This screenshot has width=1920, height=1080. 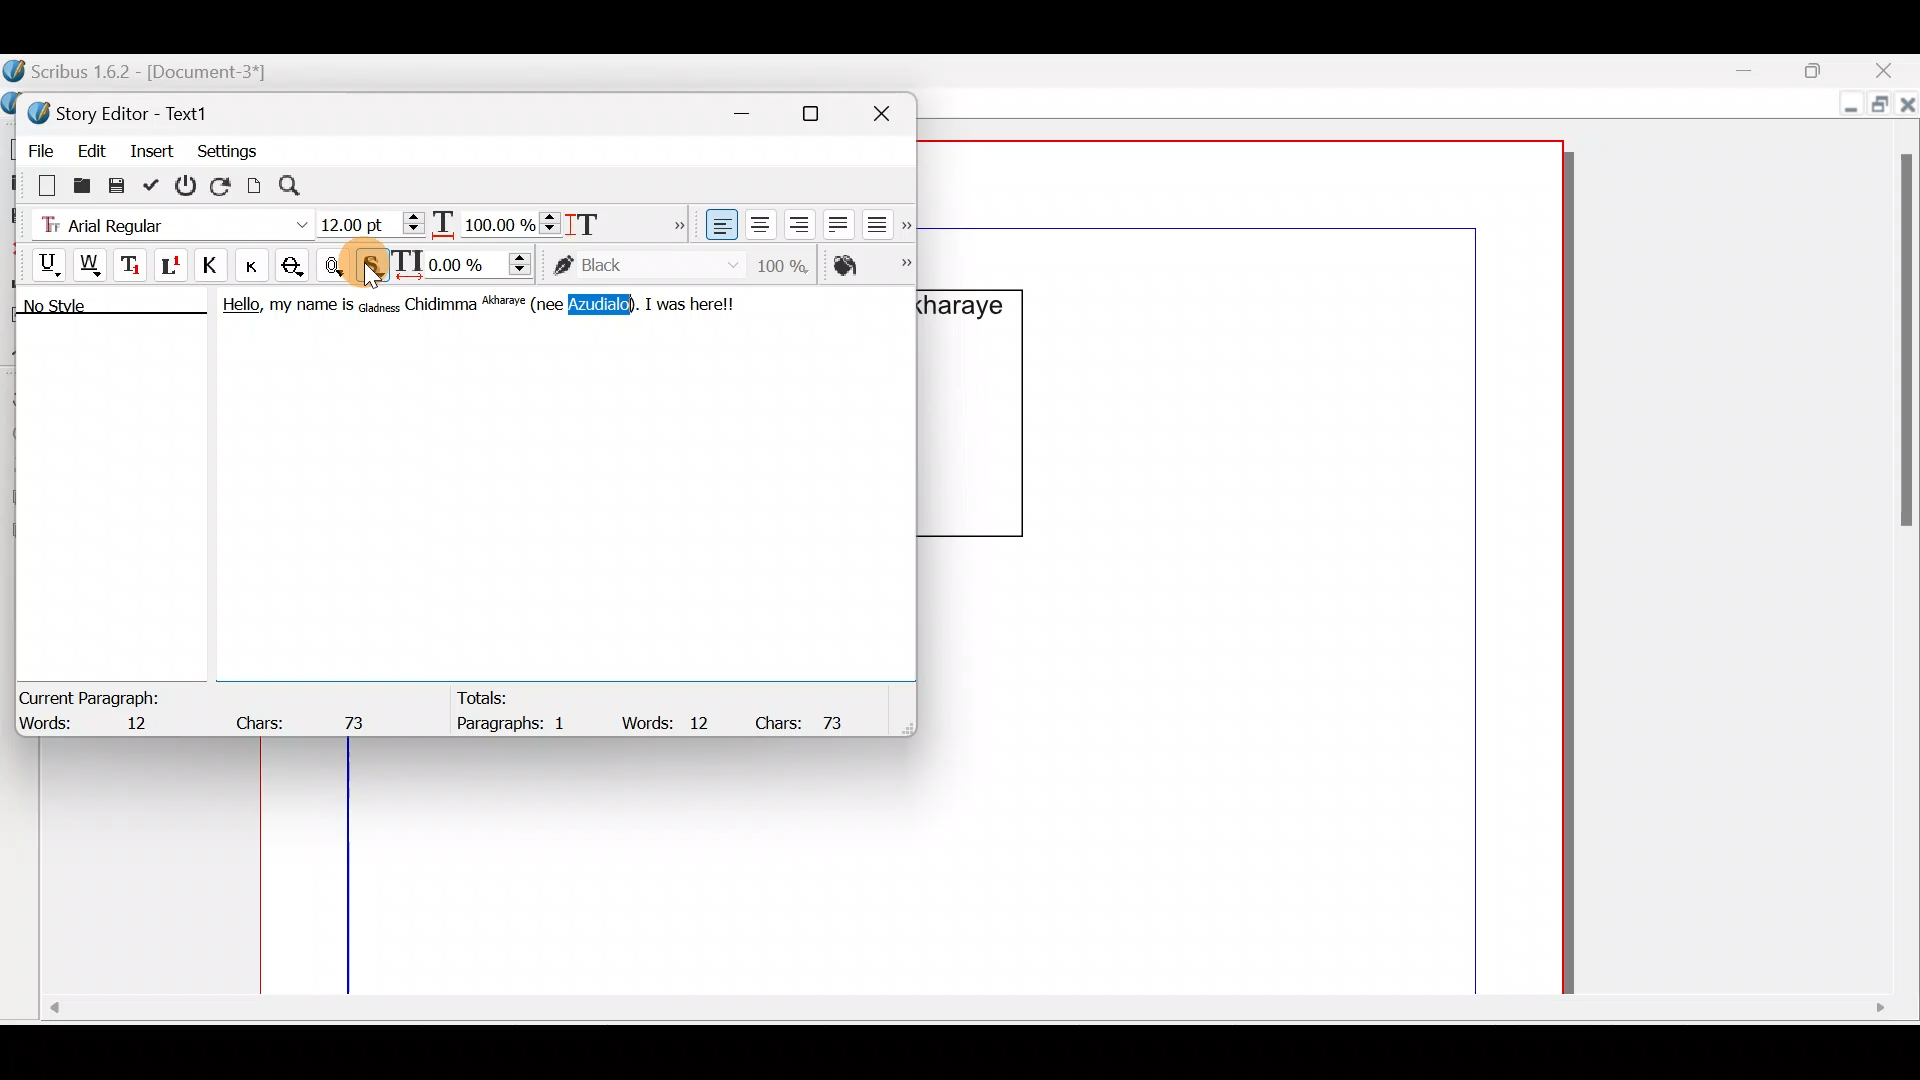 What do you see at coordinates (694, 302) in the screenshot?
I see `I was herel!` at bounding box center [694, 302].